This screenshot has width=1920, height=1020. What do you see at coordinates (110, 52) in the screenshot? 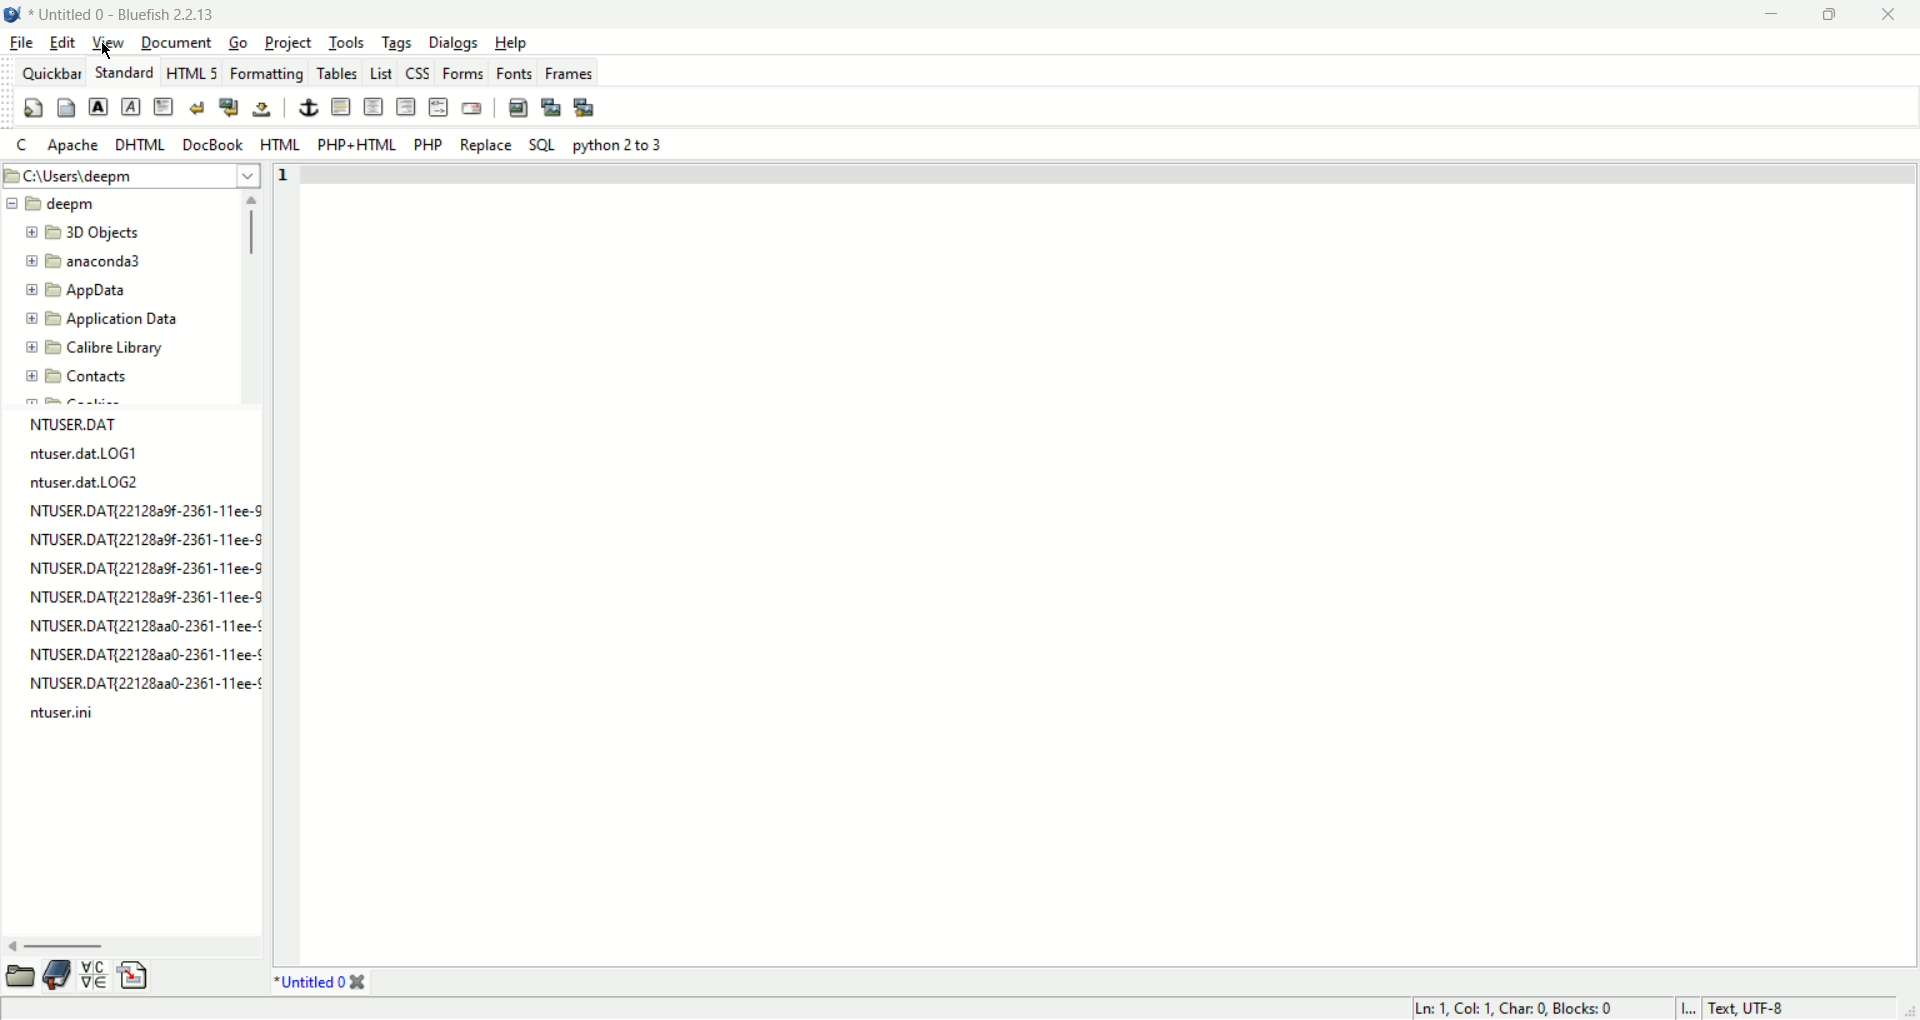
I see `cursor` at bounding box center [110, 52].